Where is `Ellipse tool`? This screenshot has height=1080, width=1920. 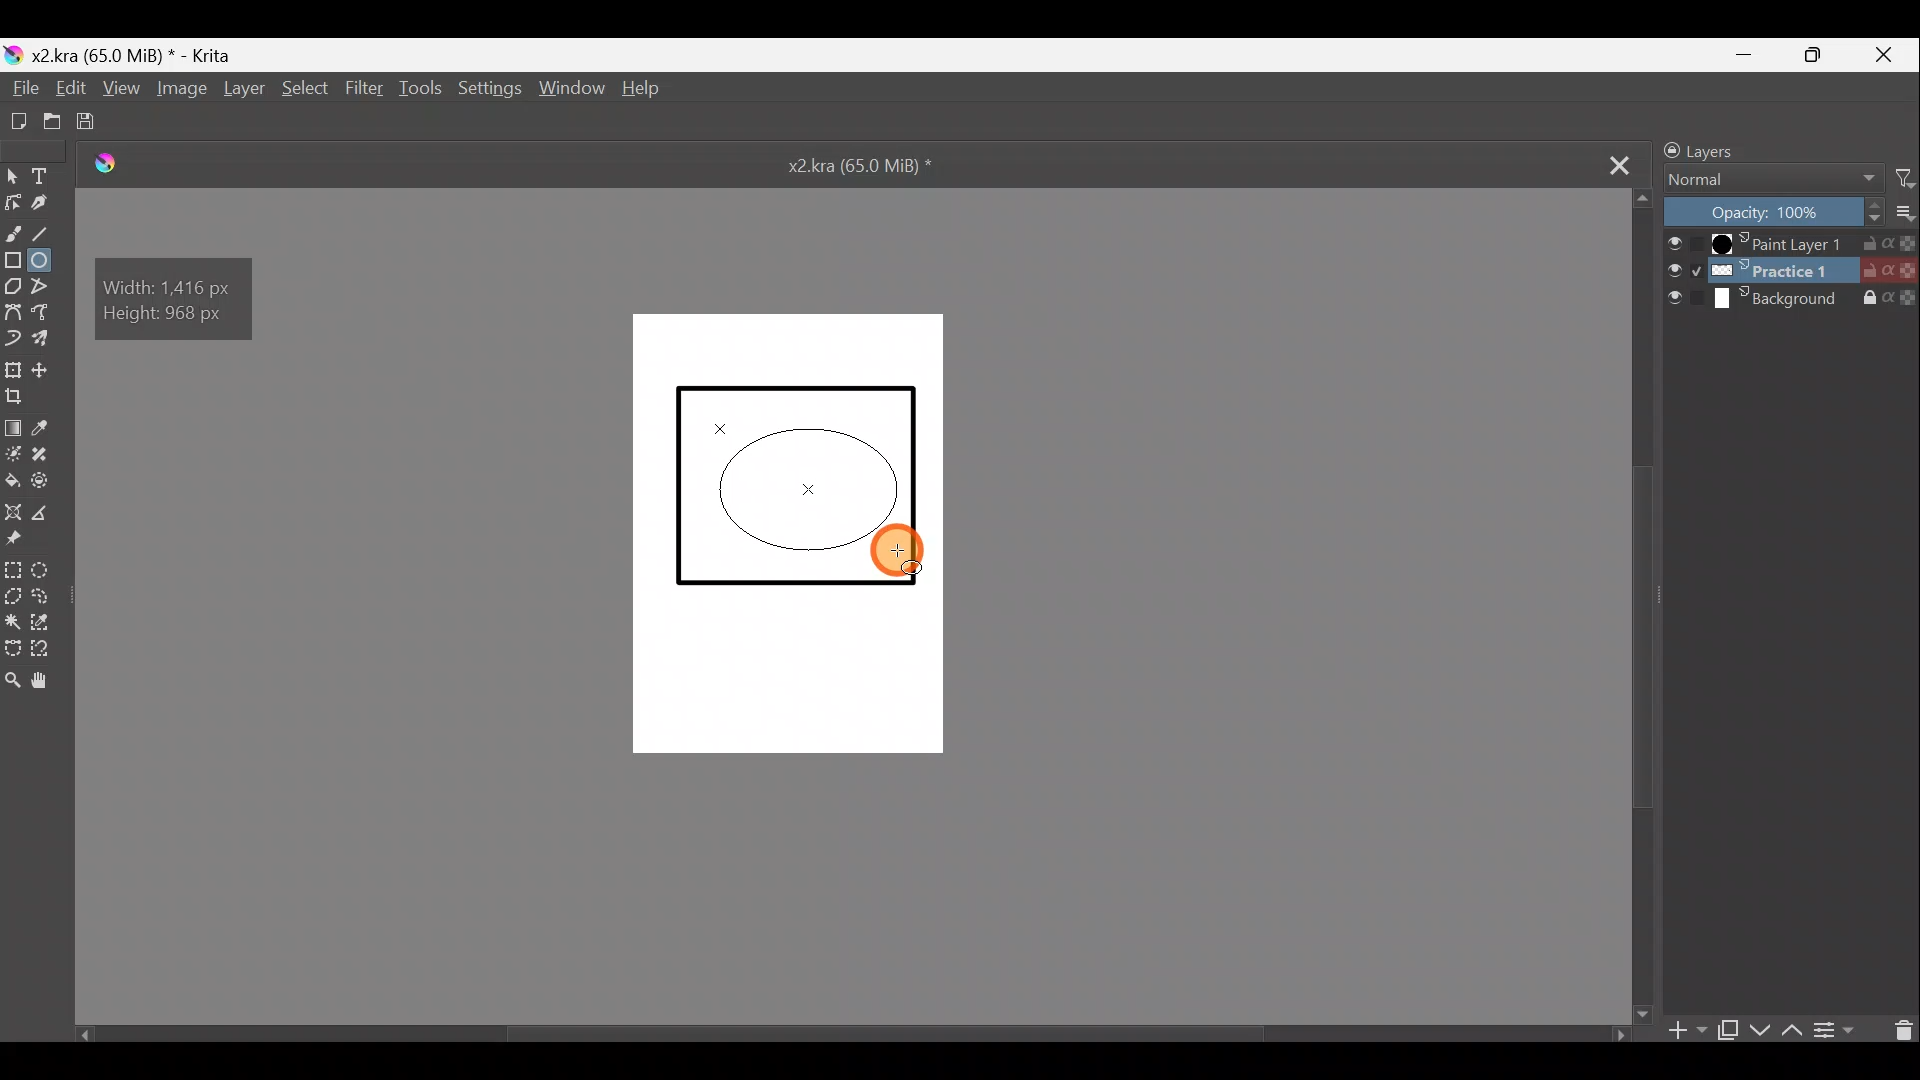 Ellipse tool is located at coordinates (47, 262).